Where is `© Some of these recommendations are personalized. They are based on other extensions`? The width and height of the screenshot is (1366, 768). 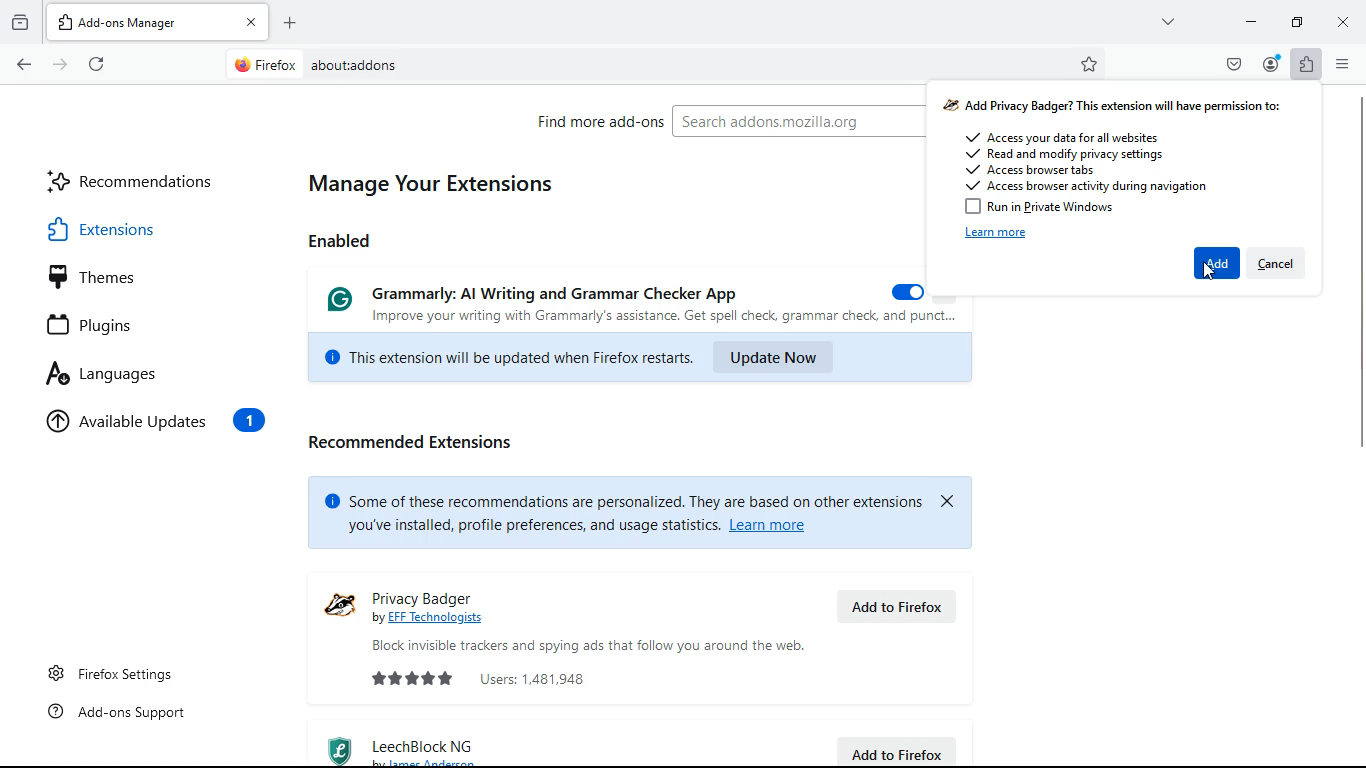
© Some of these recommendations are personalized. They are based on other extensions is located at coordinates (627, 494).